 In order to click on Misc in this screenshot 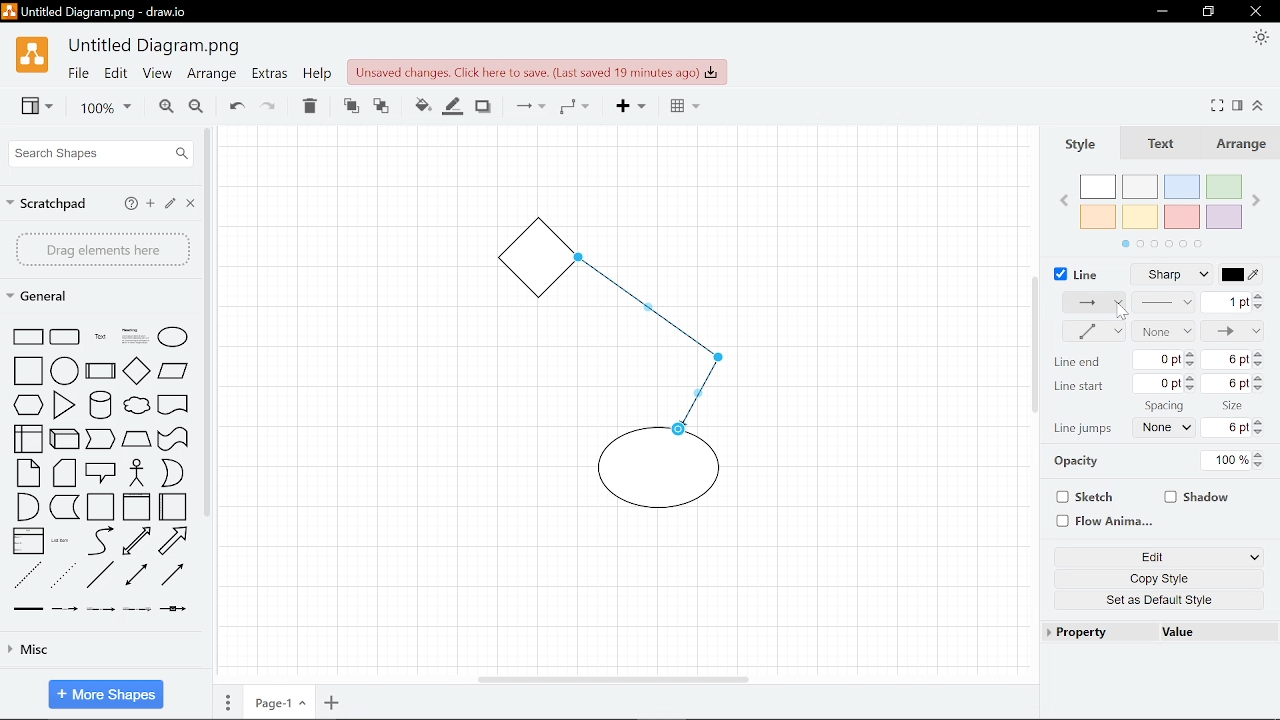, I will do `click(102, 653)`.